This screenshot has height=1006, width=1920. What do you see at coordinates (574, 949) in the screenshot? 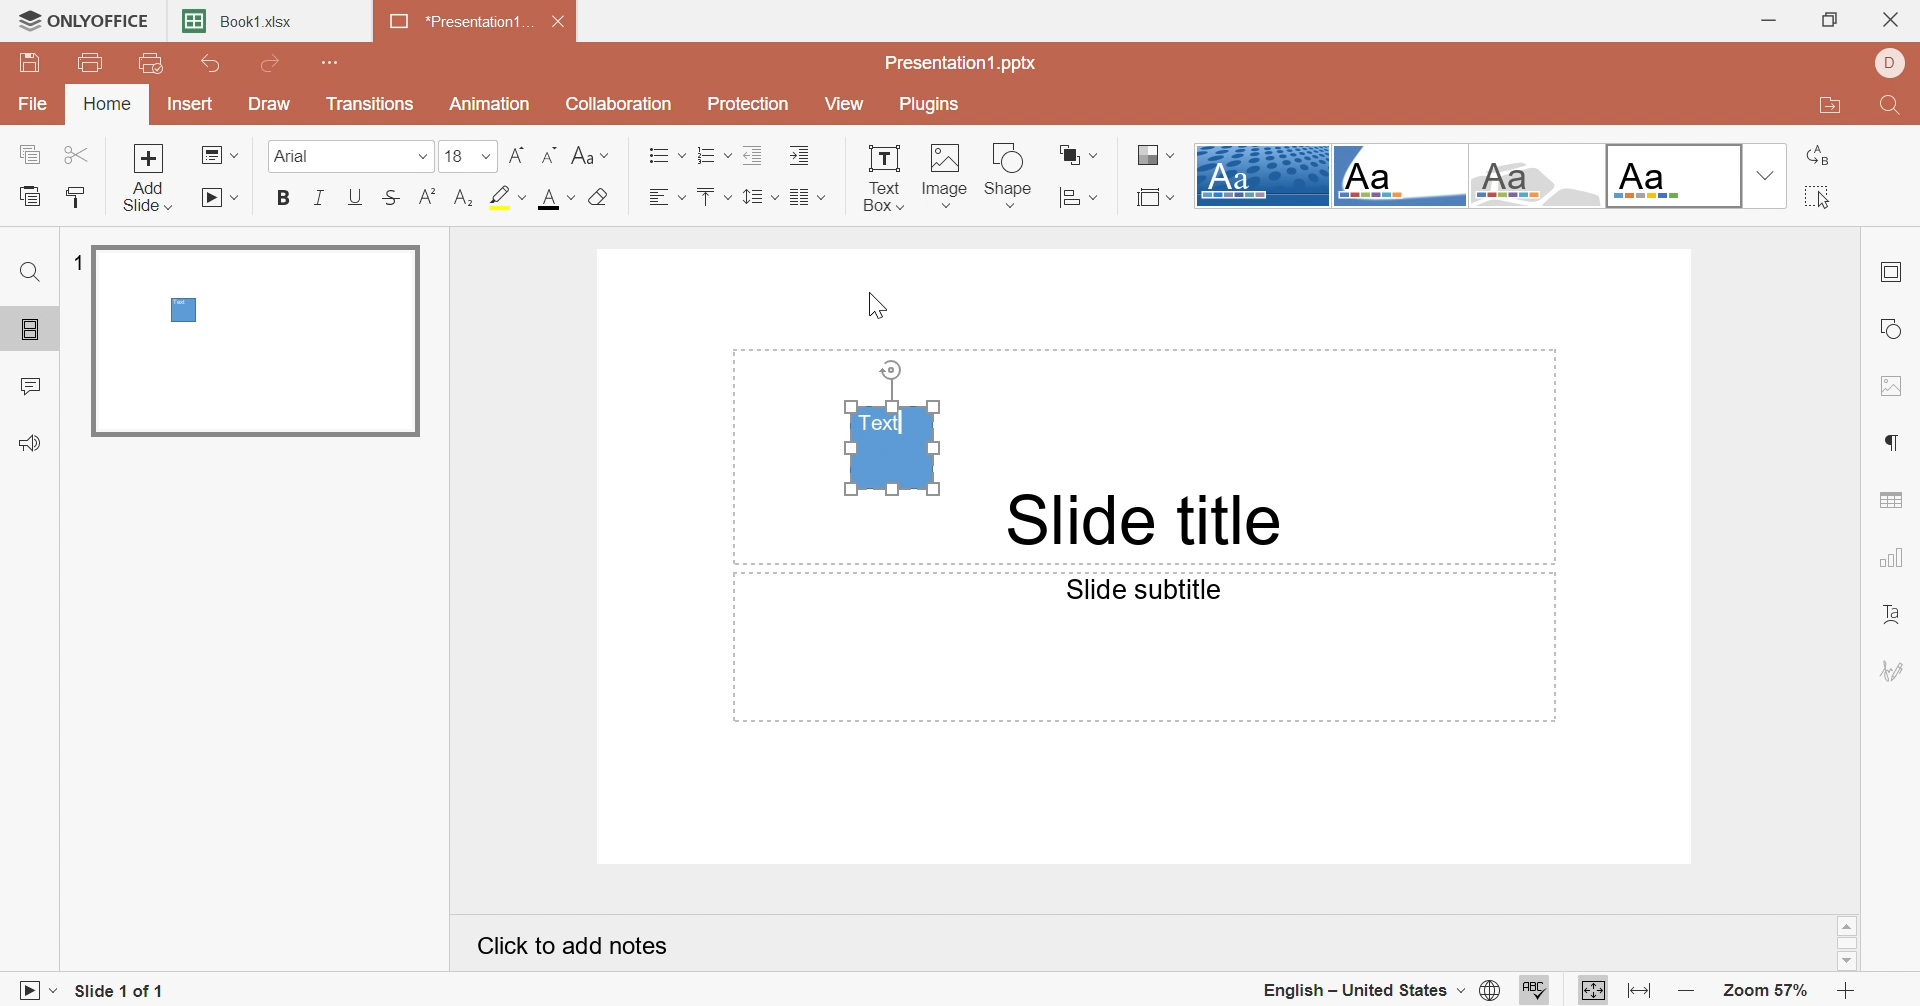
I see `Click to add notes` at bounding box center [574, 949].